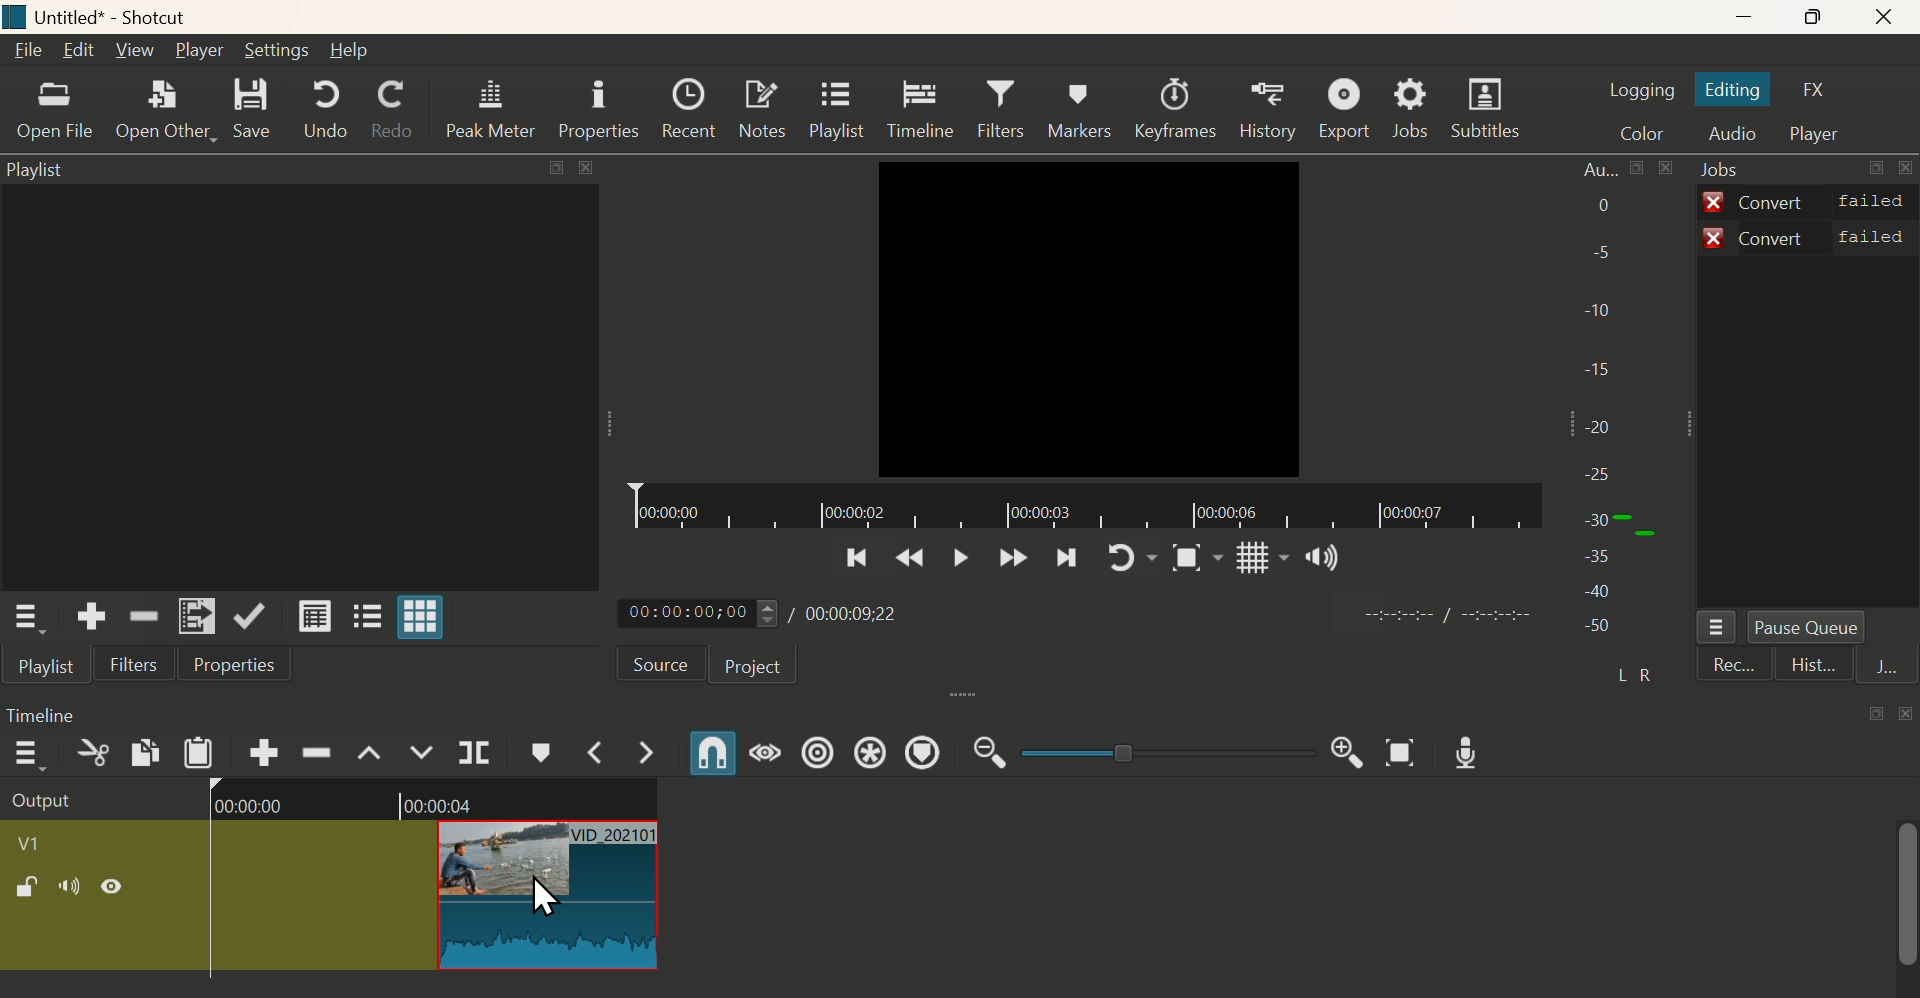 The height and width of the screenshot is (998, 1920). I want to click on Clip, so click(331, 889).